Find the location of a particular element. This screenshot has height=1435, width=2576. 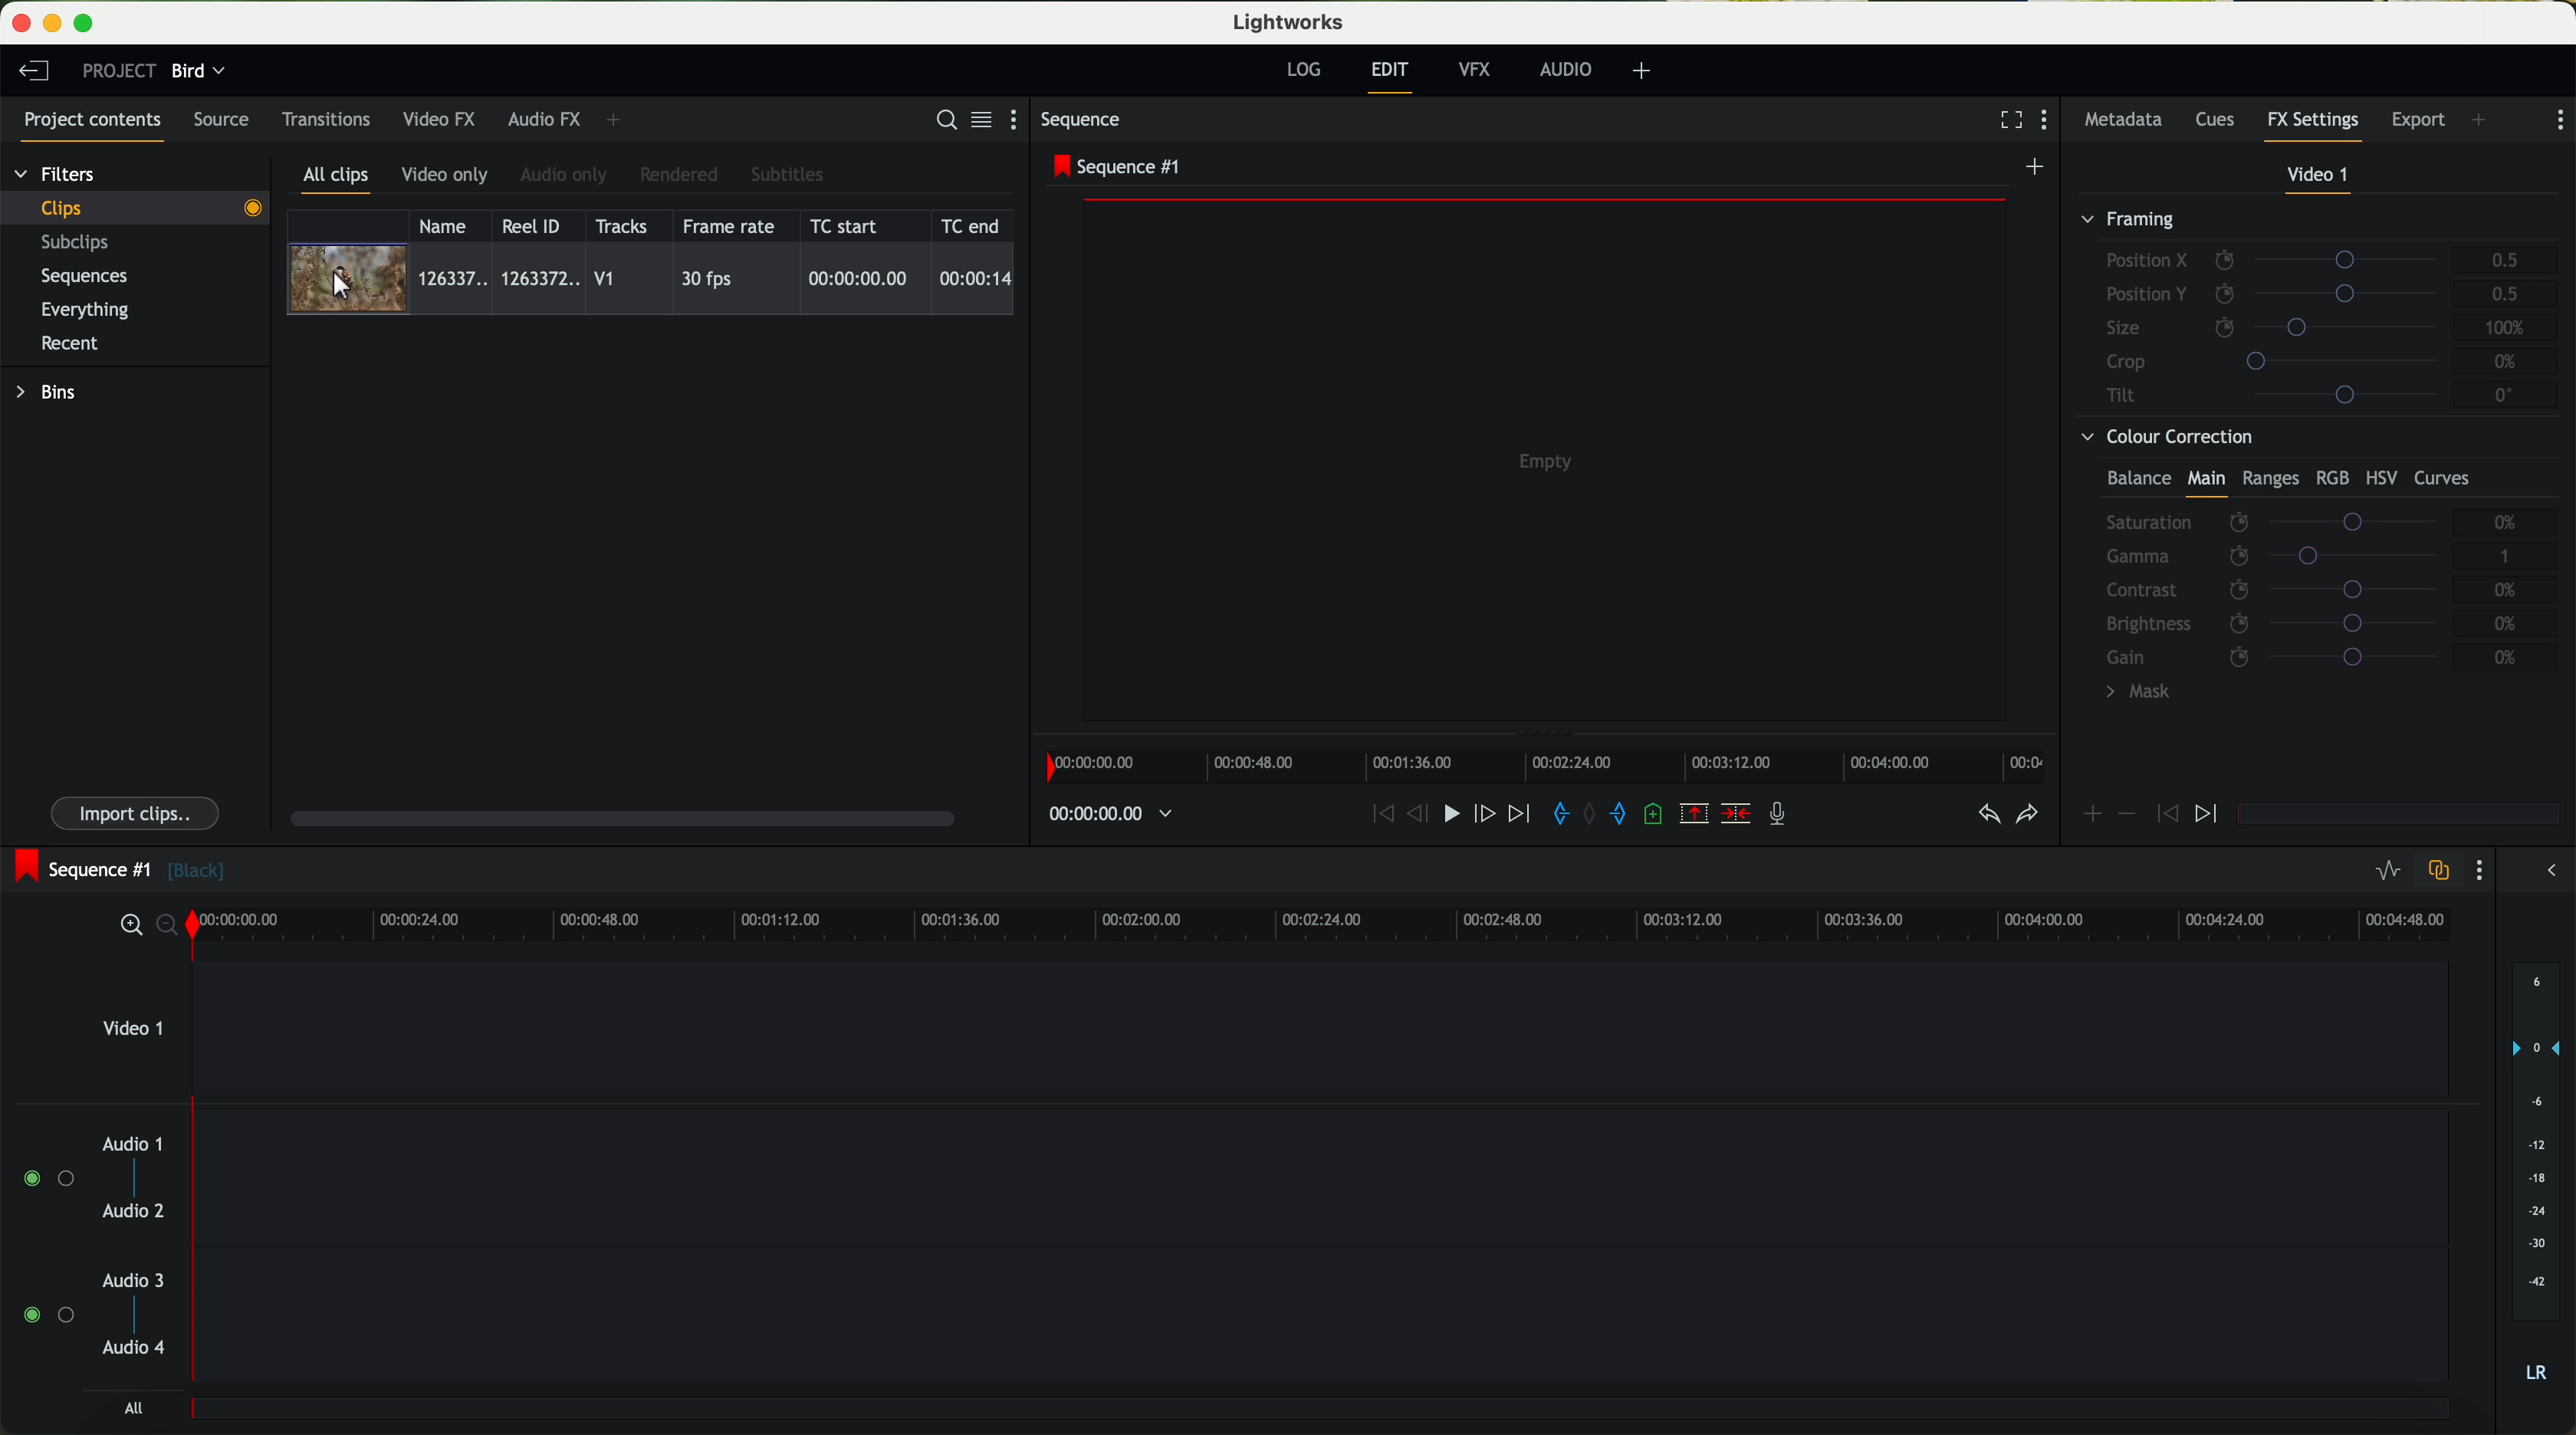

HSV is located at coordinates (2380, 477).